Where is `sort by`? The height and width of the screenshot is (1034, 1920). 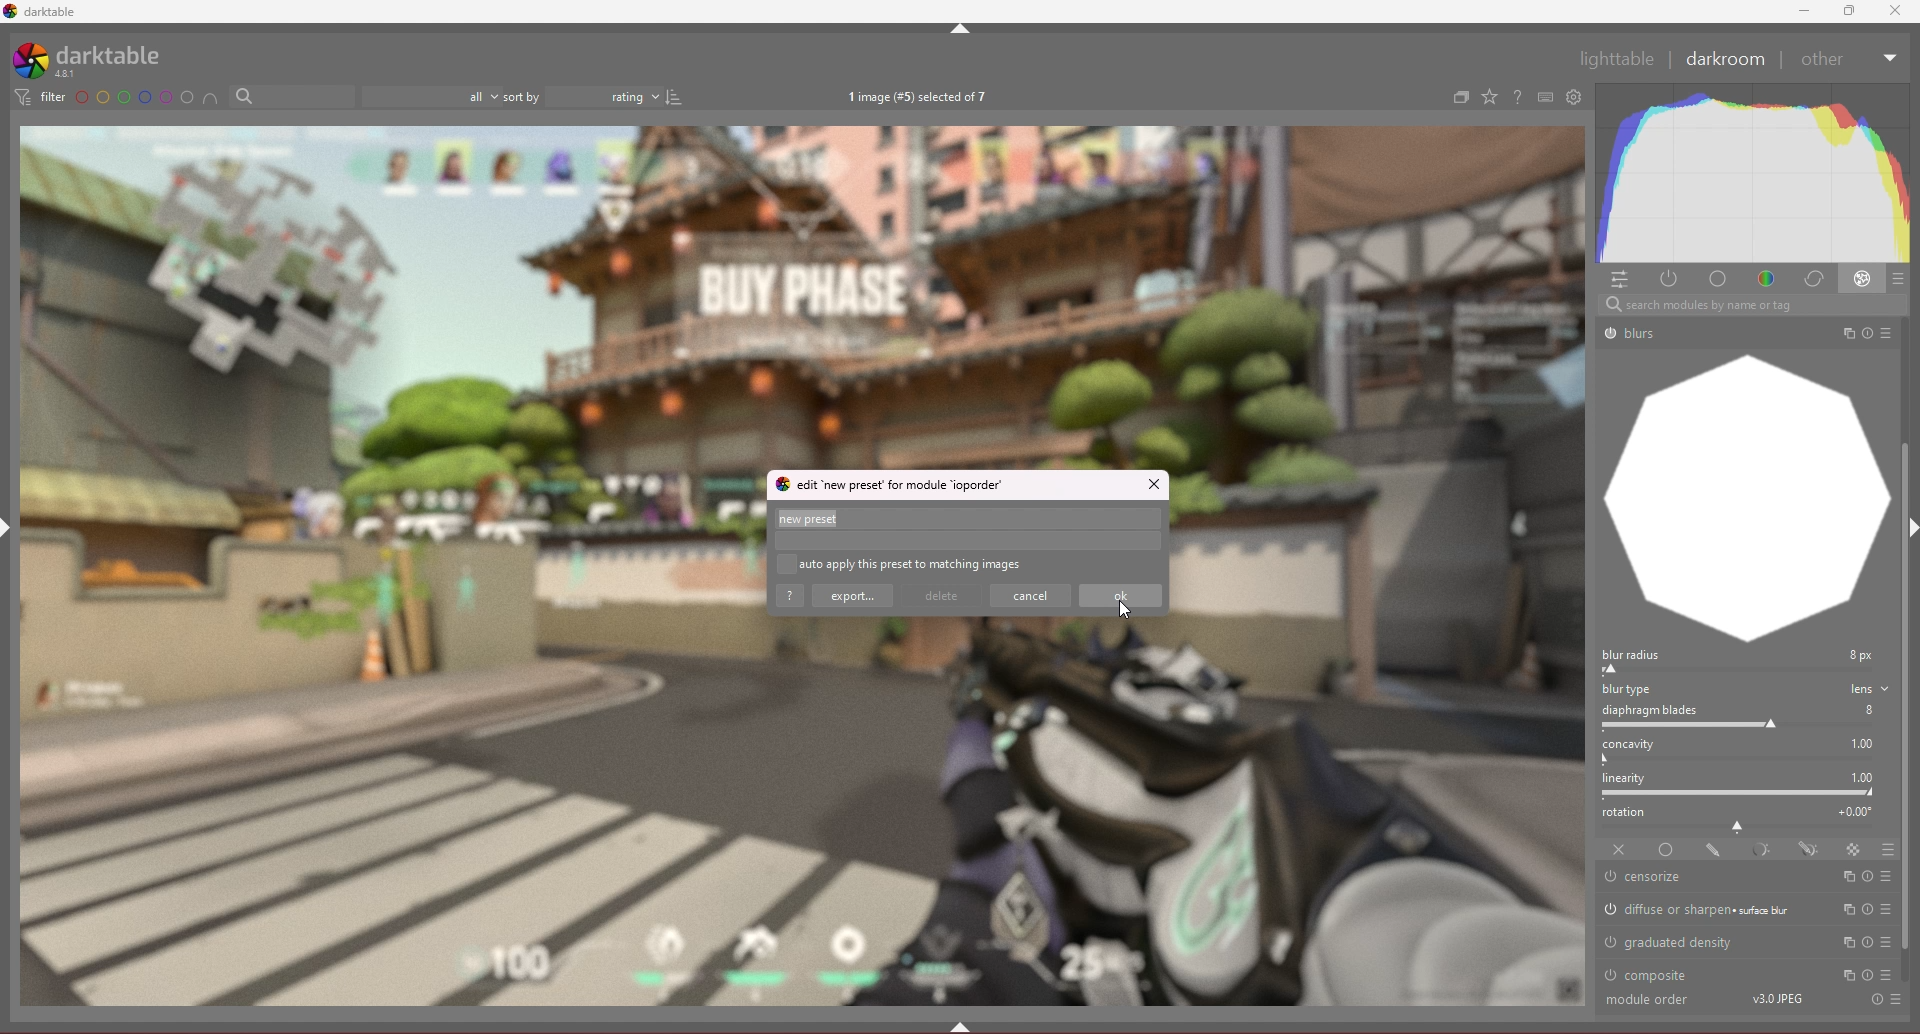 sort by is located at coordinates (522, 96).